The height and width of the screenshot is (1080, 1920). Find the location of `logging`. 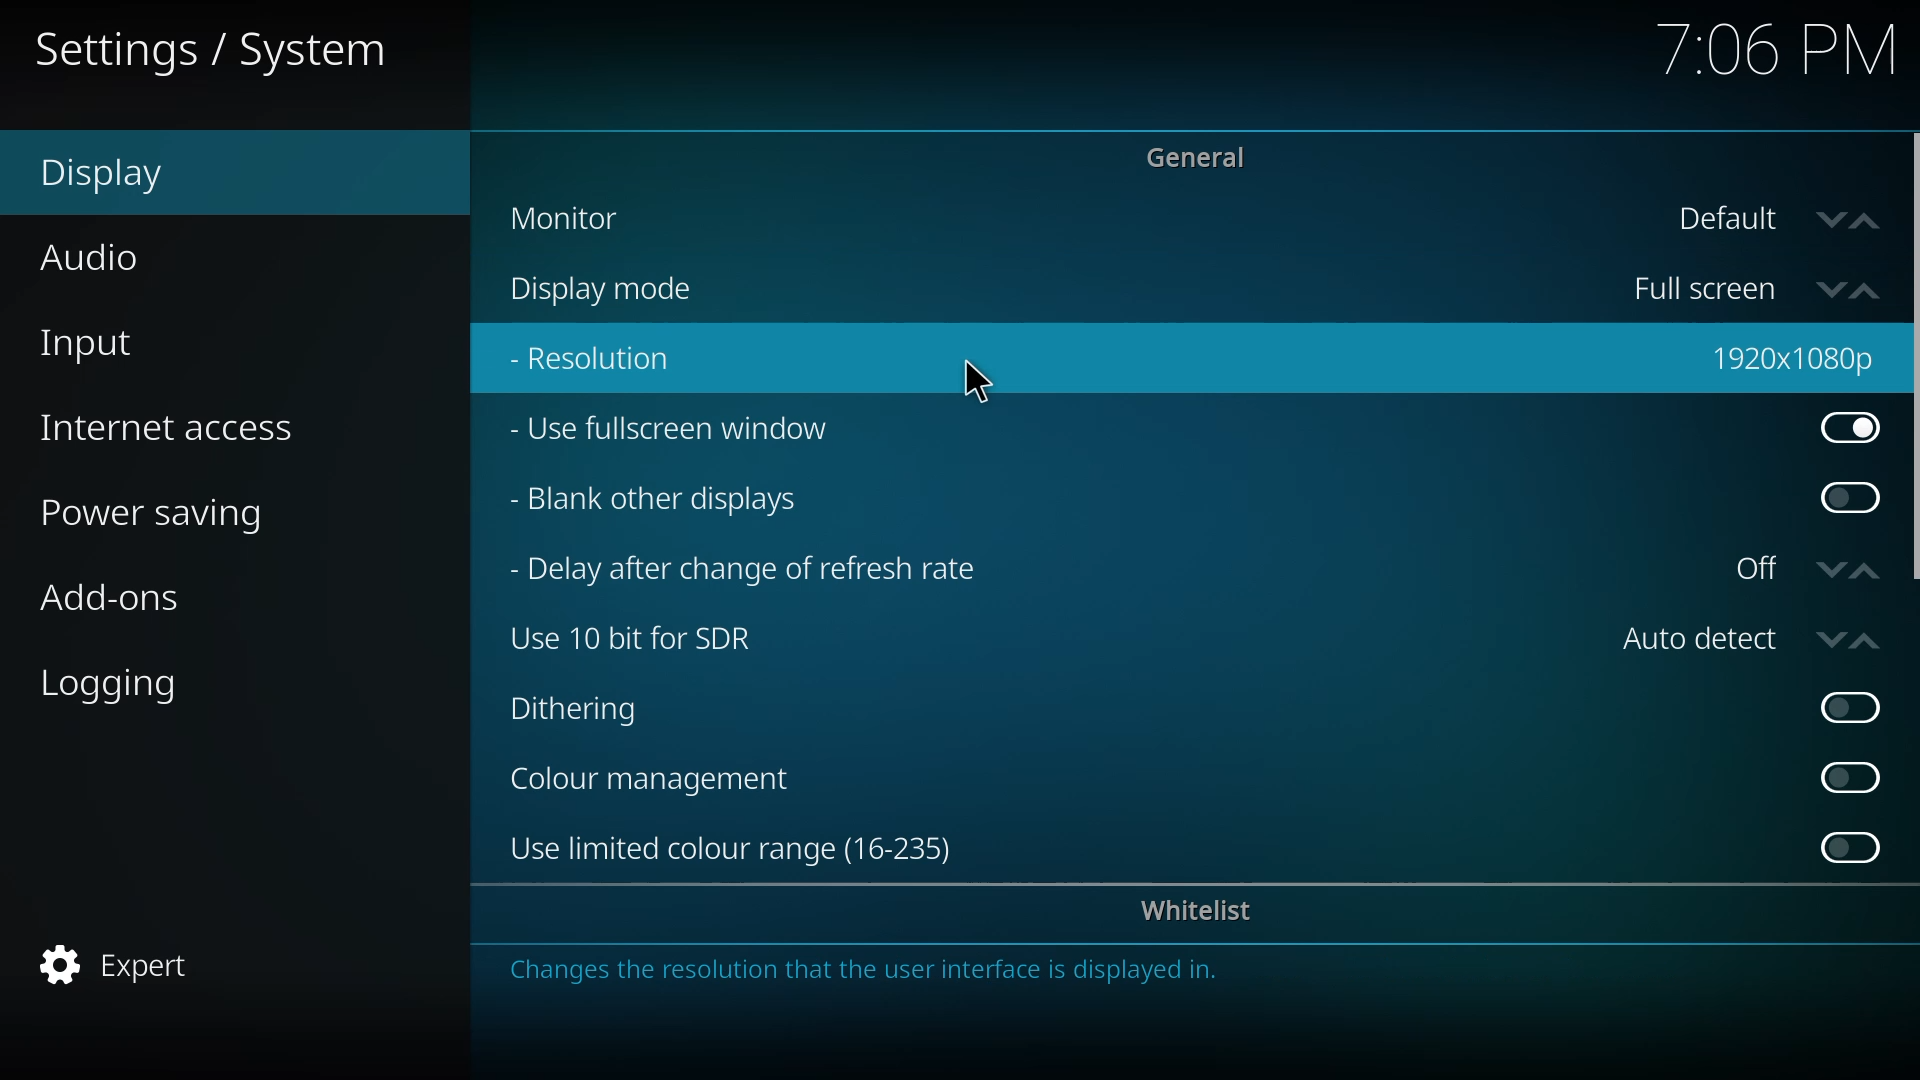

logging is located at coordinates (122, 689).